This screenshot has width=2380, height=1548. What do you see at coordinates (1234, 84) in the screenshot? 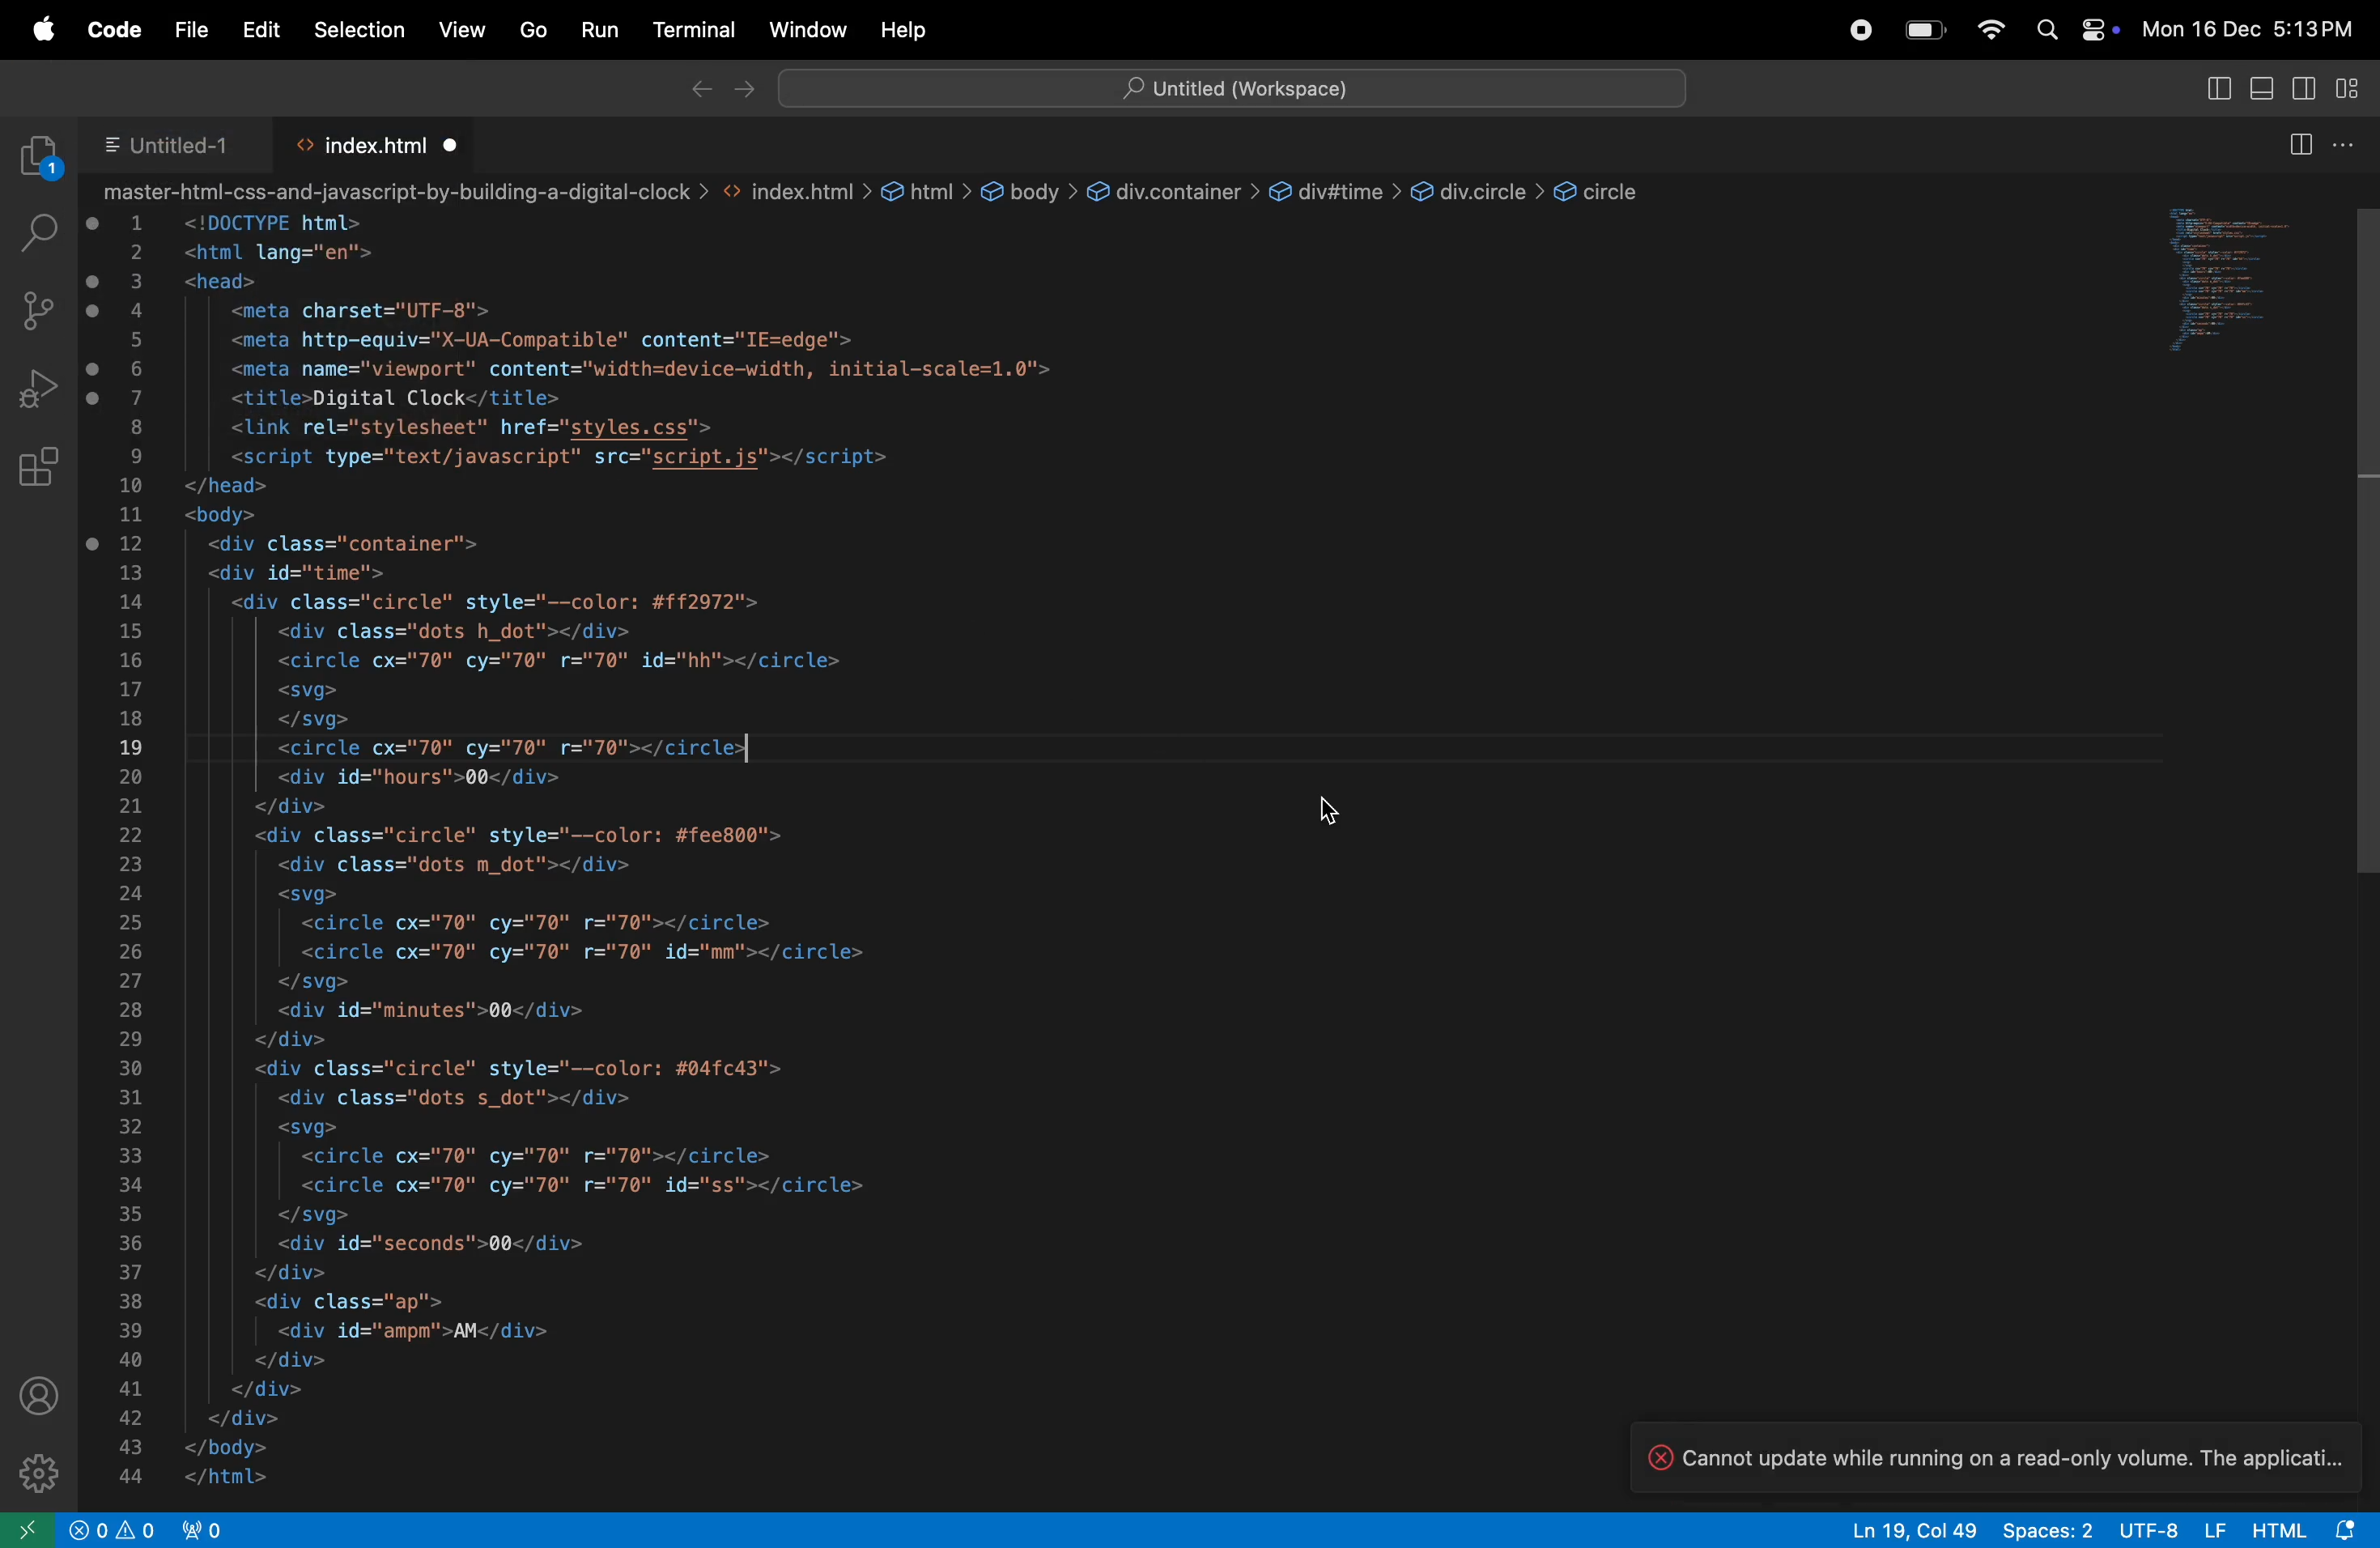
I see `index title- untitled workspace` at bounding box center [1234, 84].